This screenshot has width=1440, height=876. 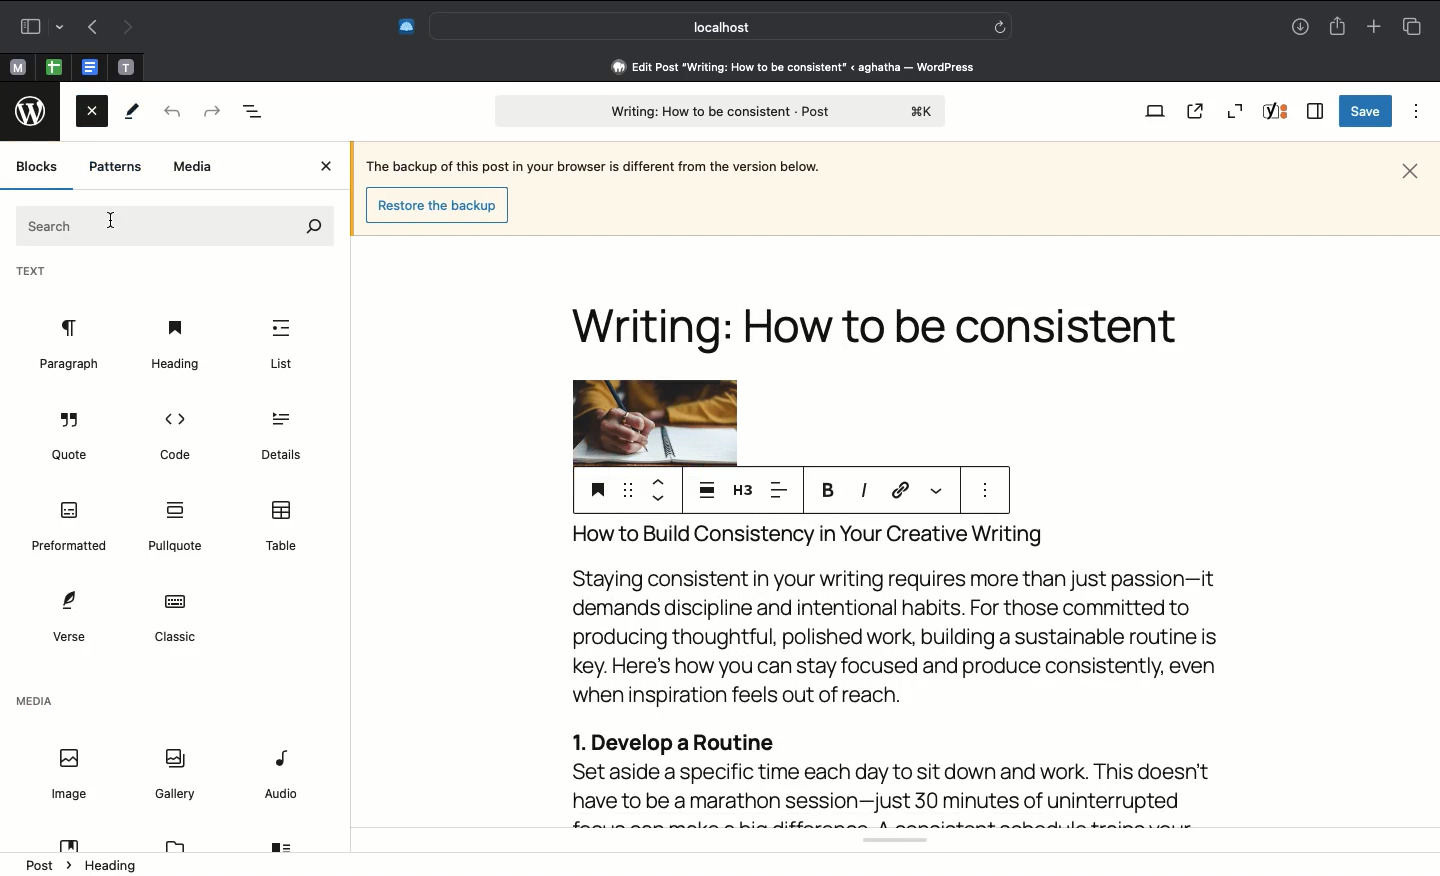 What do you see at coordinates (783, 489) in the screenshot?
I see `Align` at bounding box center [783, 489].